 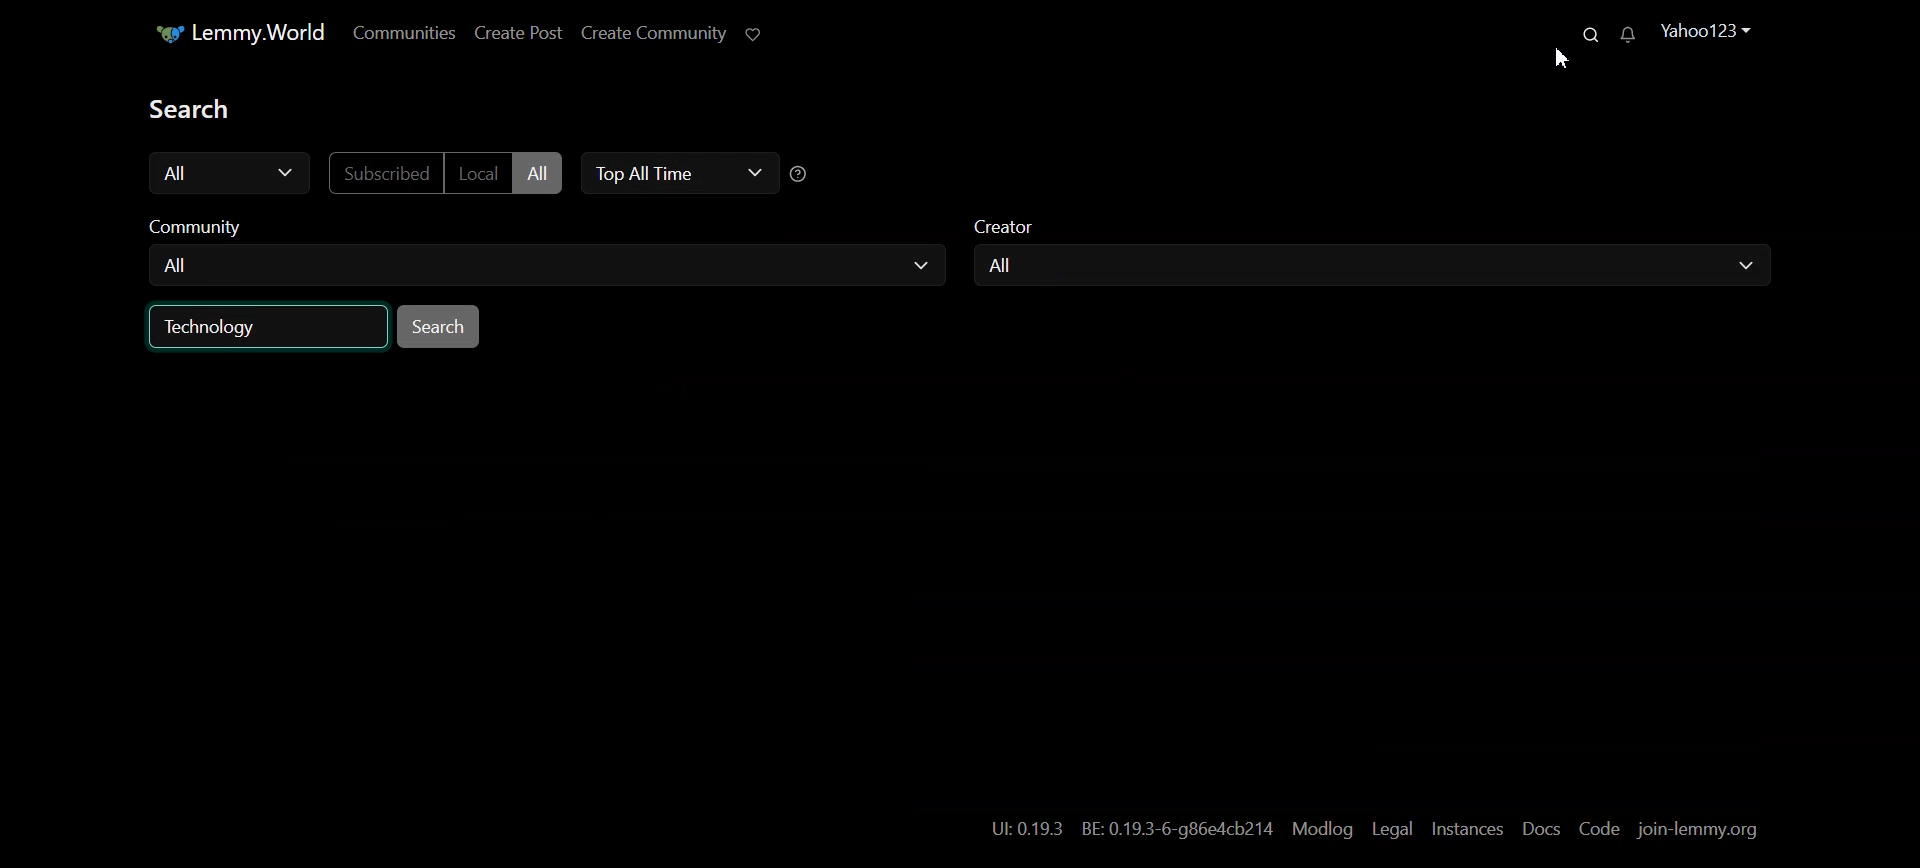 What do you see at coordinates (656, 32) in the screenshot?
I see `Create Community ` at bounding box center [656, 32].